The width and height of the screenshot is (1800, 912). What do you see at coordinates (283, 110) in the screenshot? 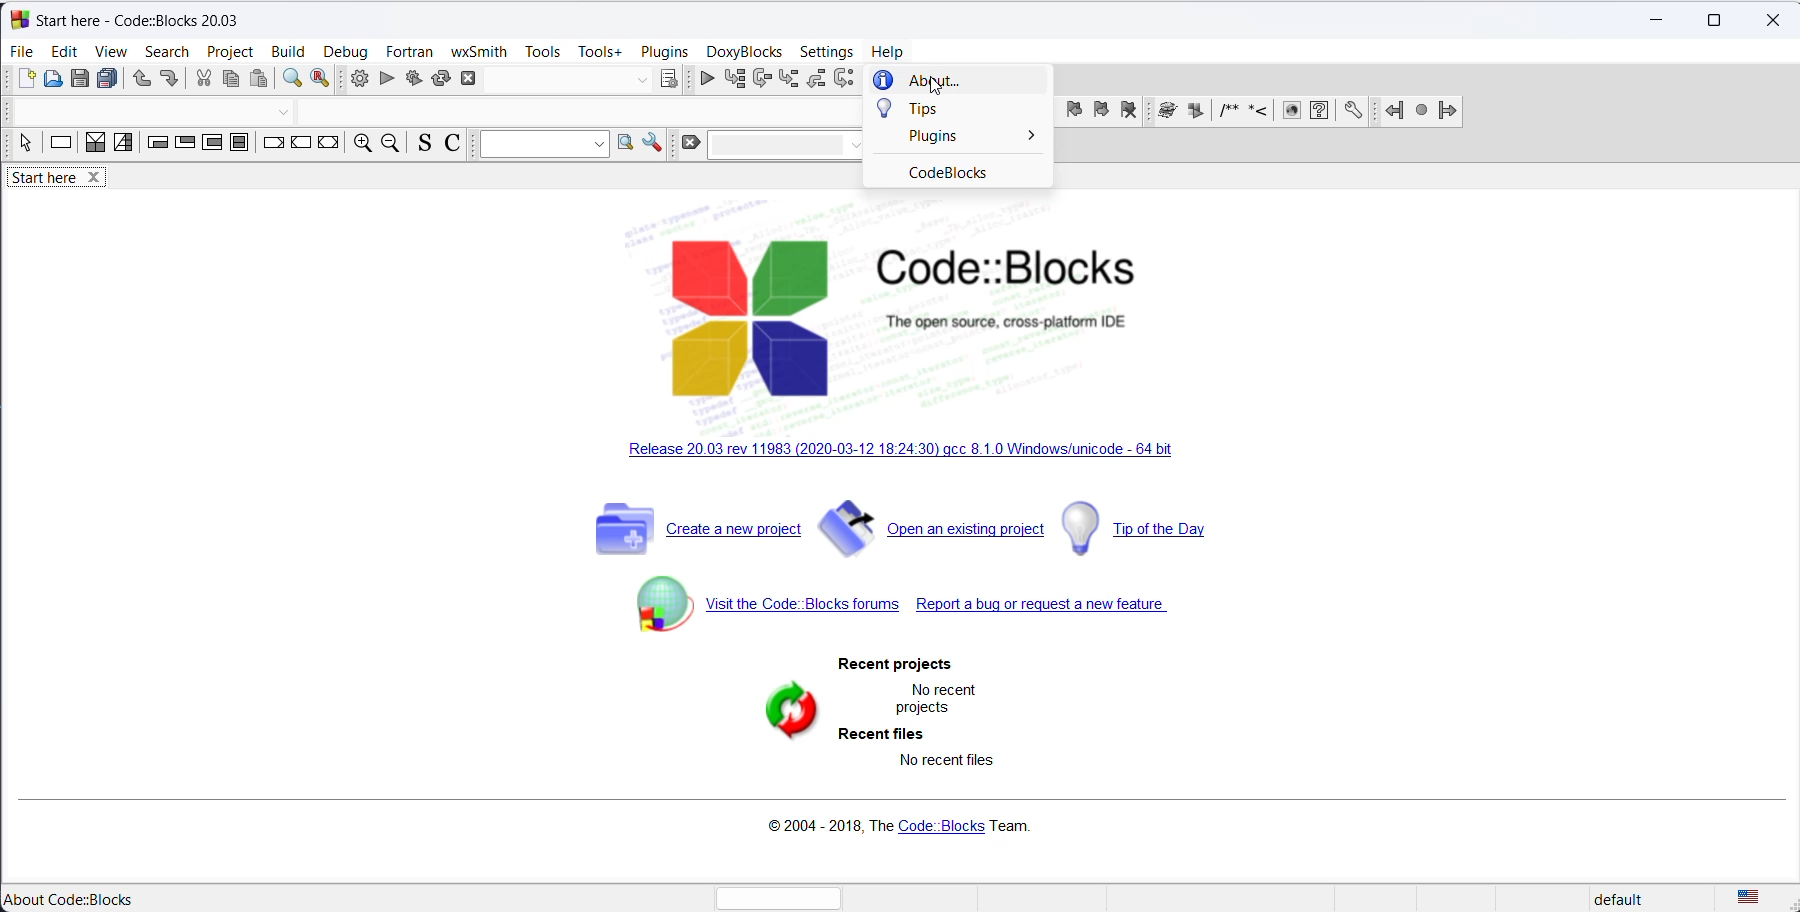
I see `dropdown` at bounding box center [283, 110].